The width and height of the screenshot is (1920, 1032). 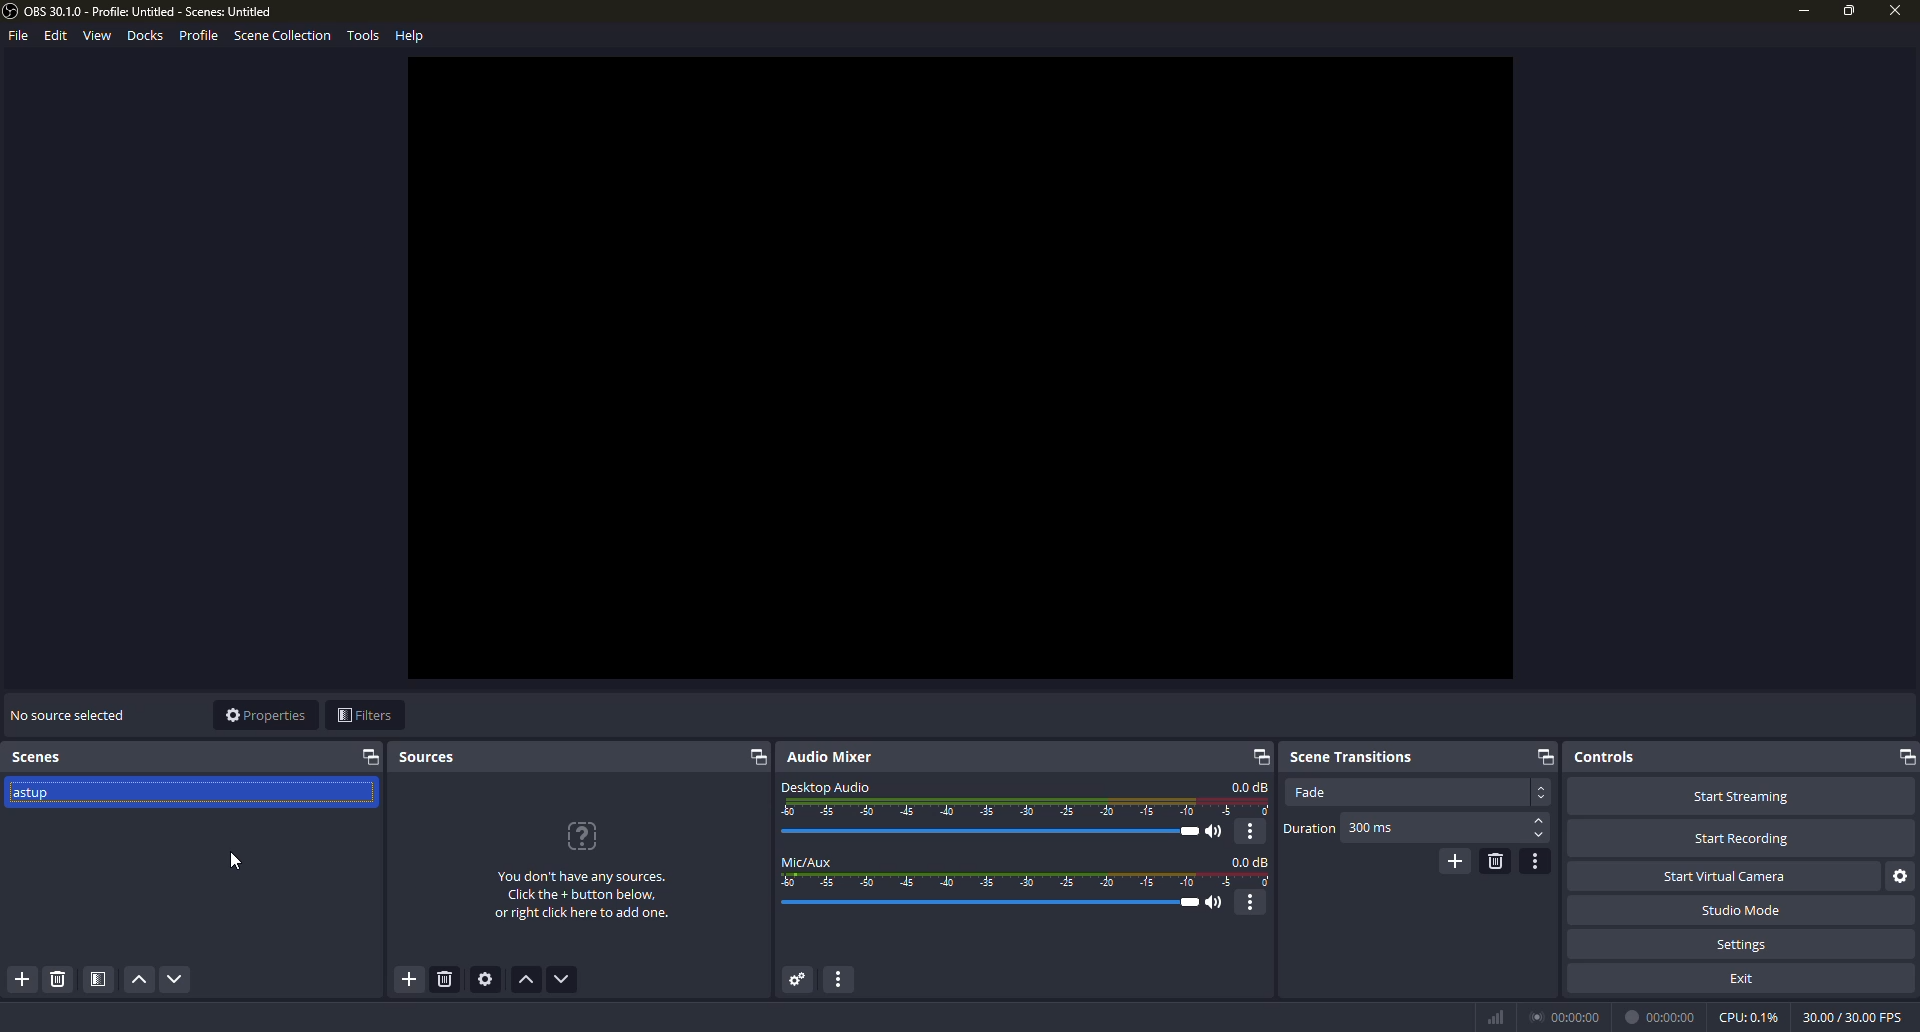 What do you see at coordinates (1744, 977) in the screenshot?
I see `exit` at bounding box center [1744, 977].